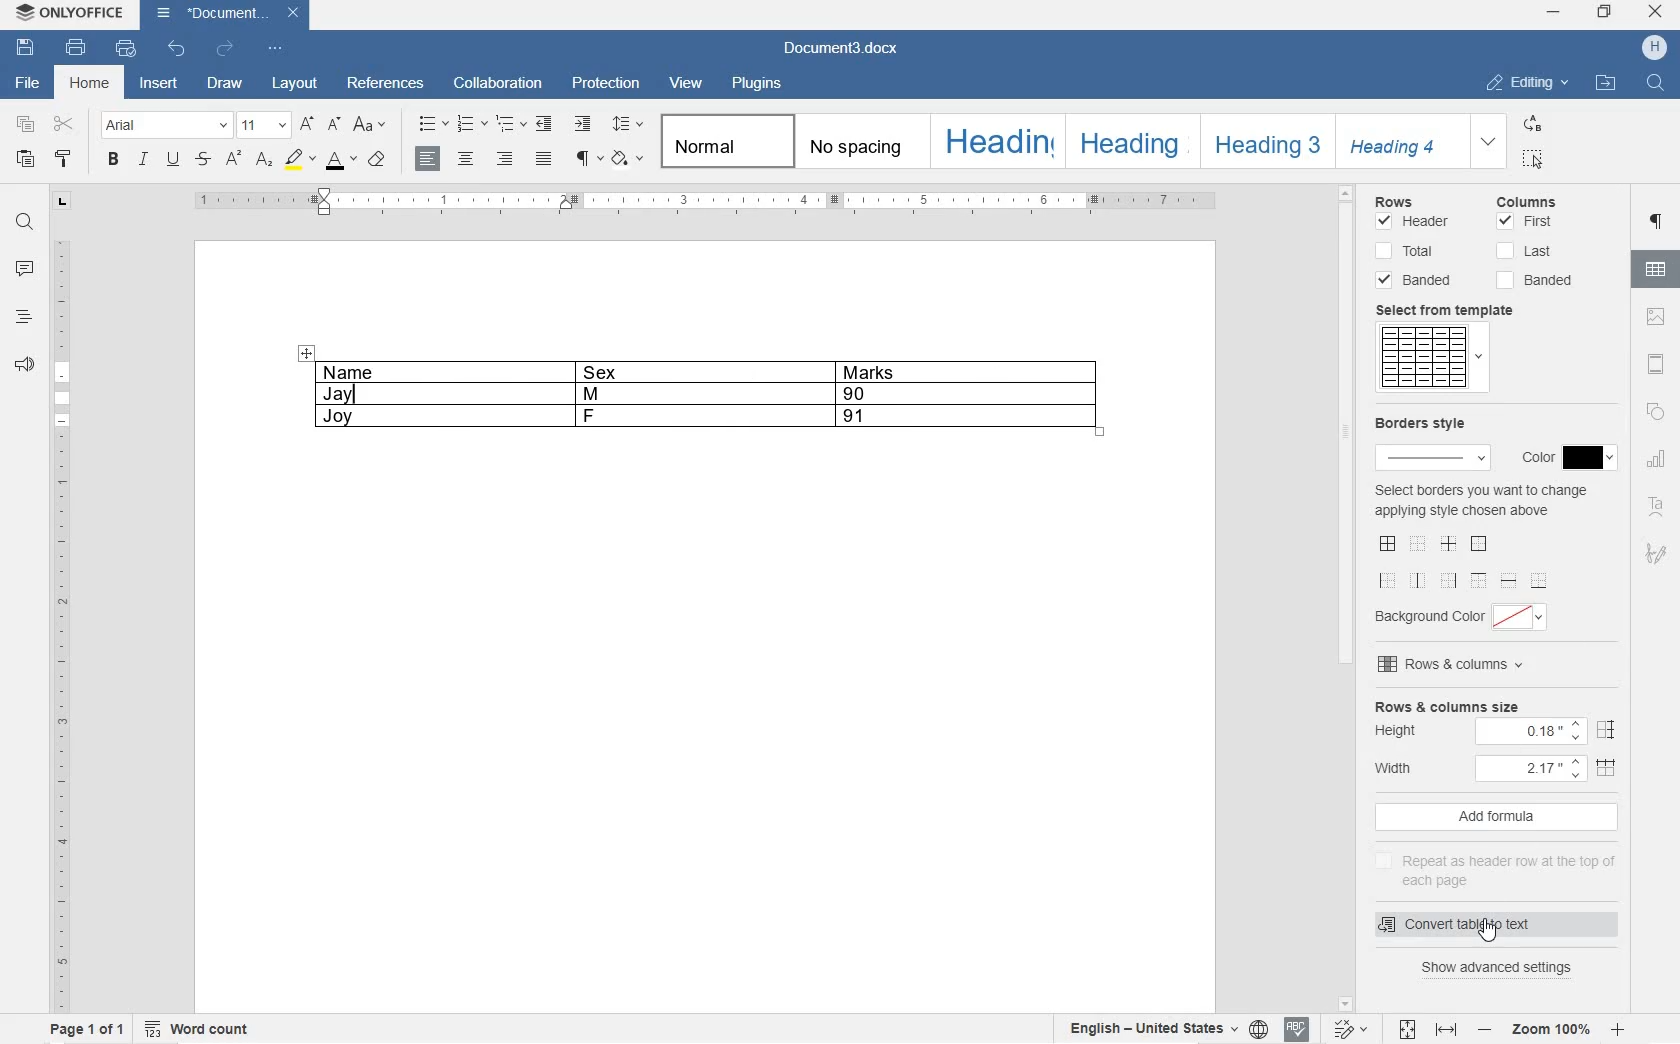 The height and width of the screenshot is (1044, 1680). What do you see at coordinates (607, 87) in the screenshot?
I see `PROTECTION` at bounding box center [607, 87].